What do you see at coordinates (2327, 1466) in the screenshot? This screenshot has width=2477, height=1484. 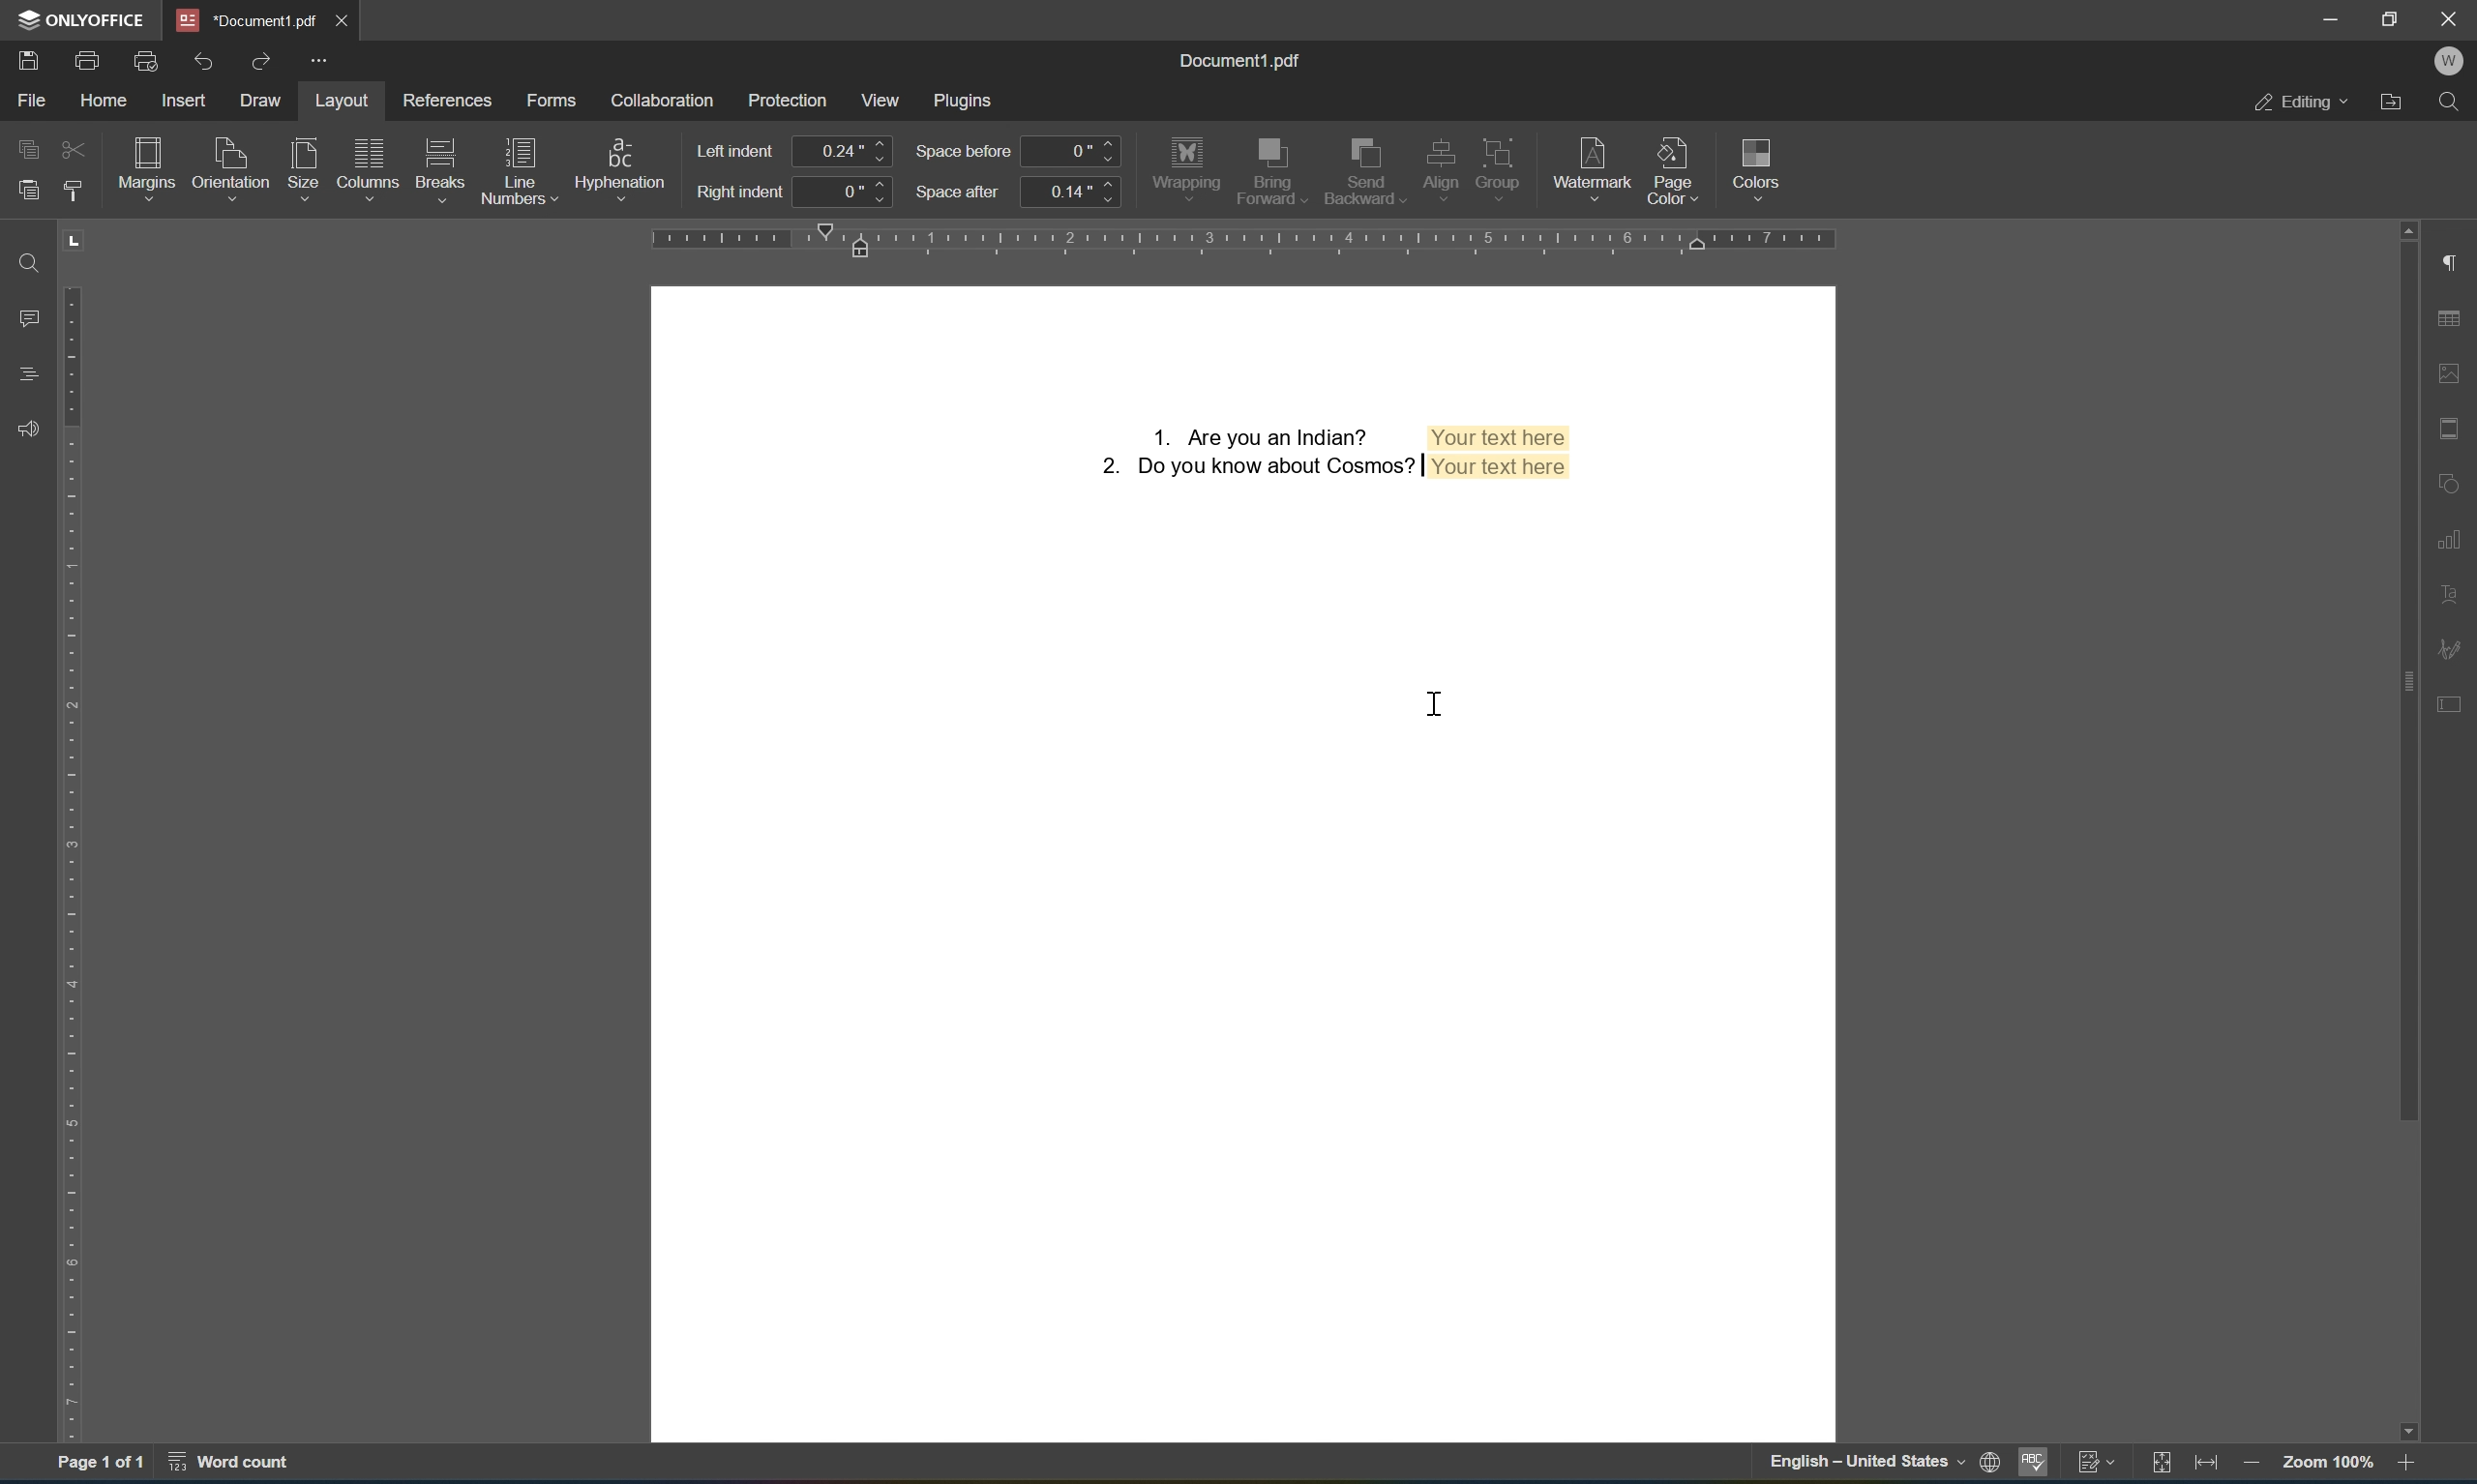 I see `zoom 100%` at bounding box center [2327, 1466].